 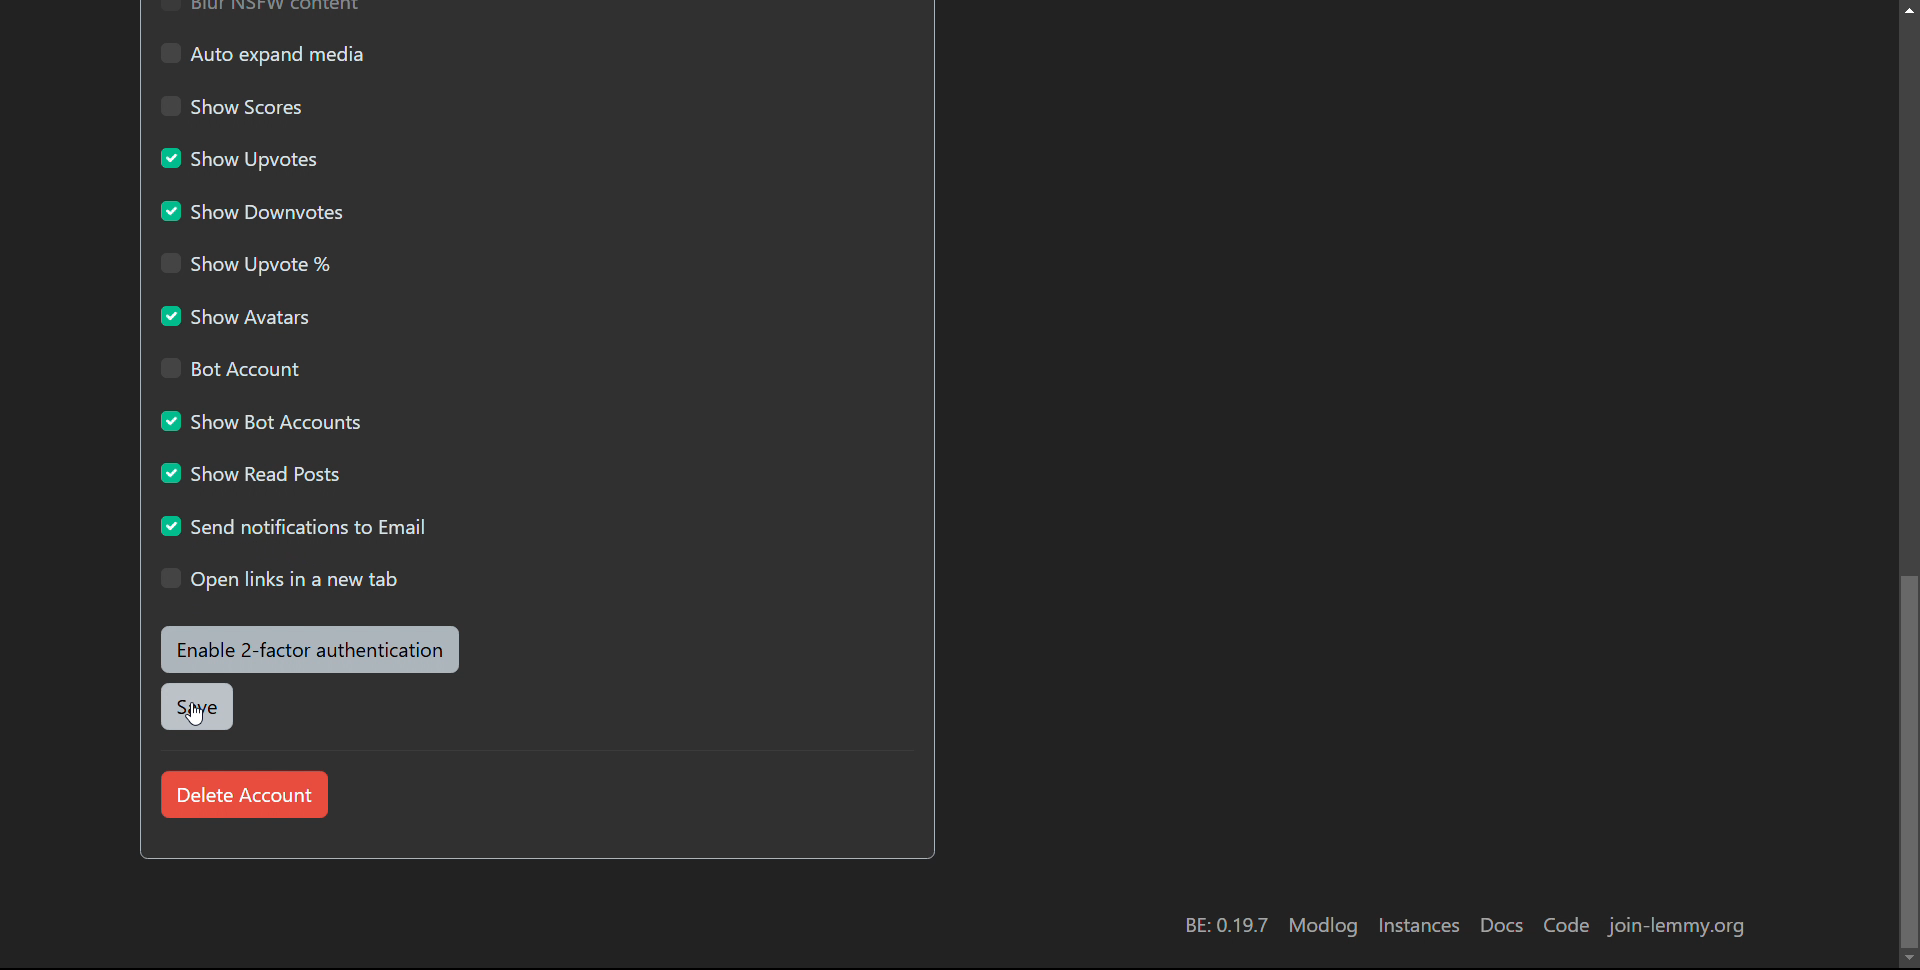 I want to click on show upvote %, so click(x=246, y=262).